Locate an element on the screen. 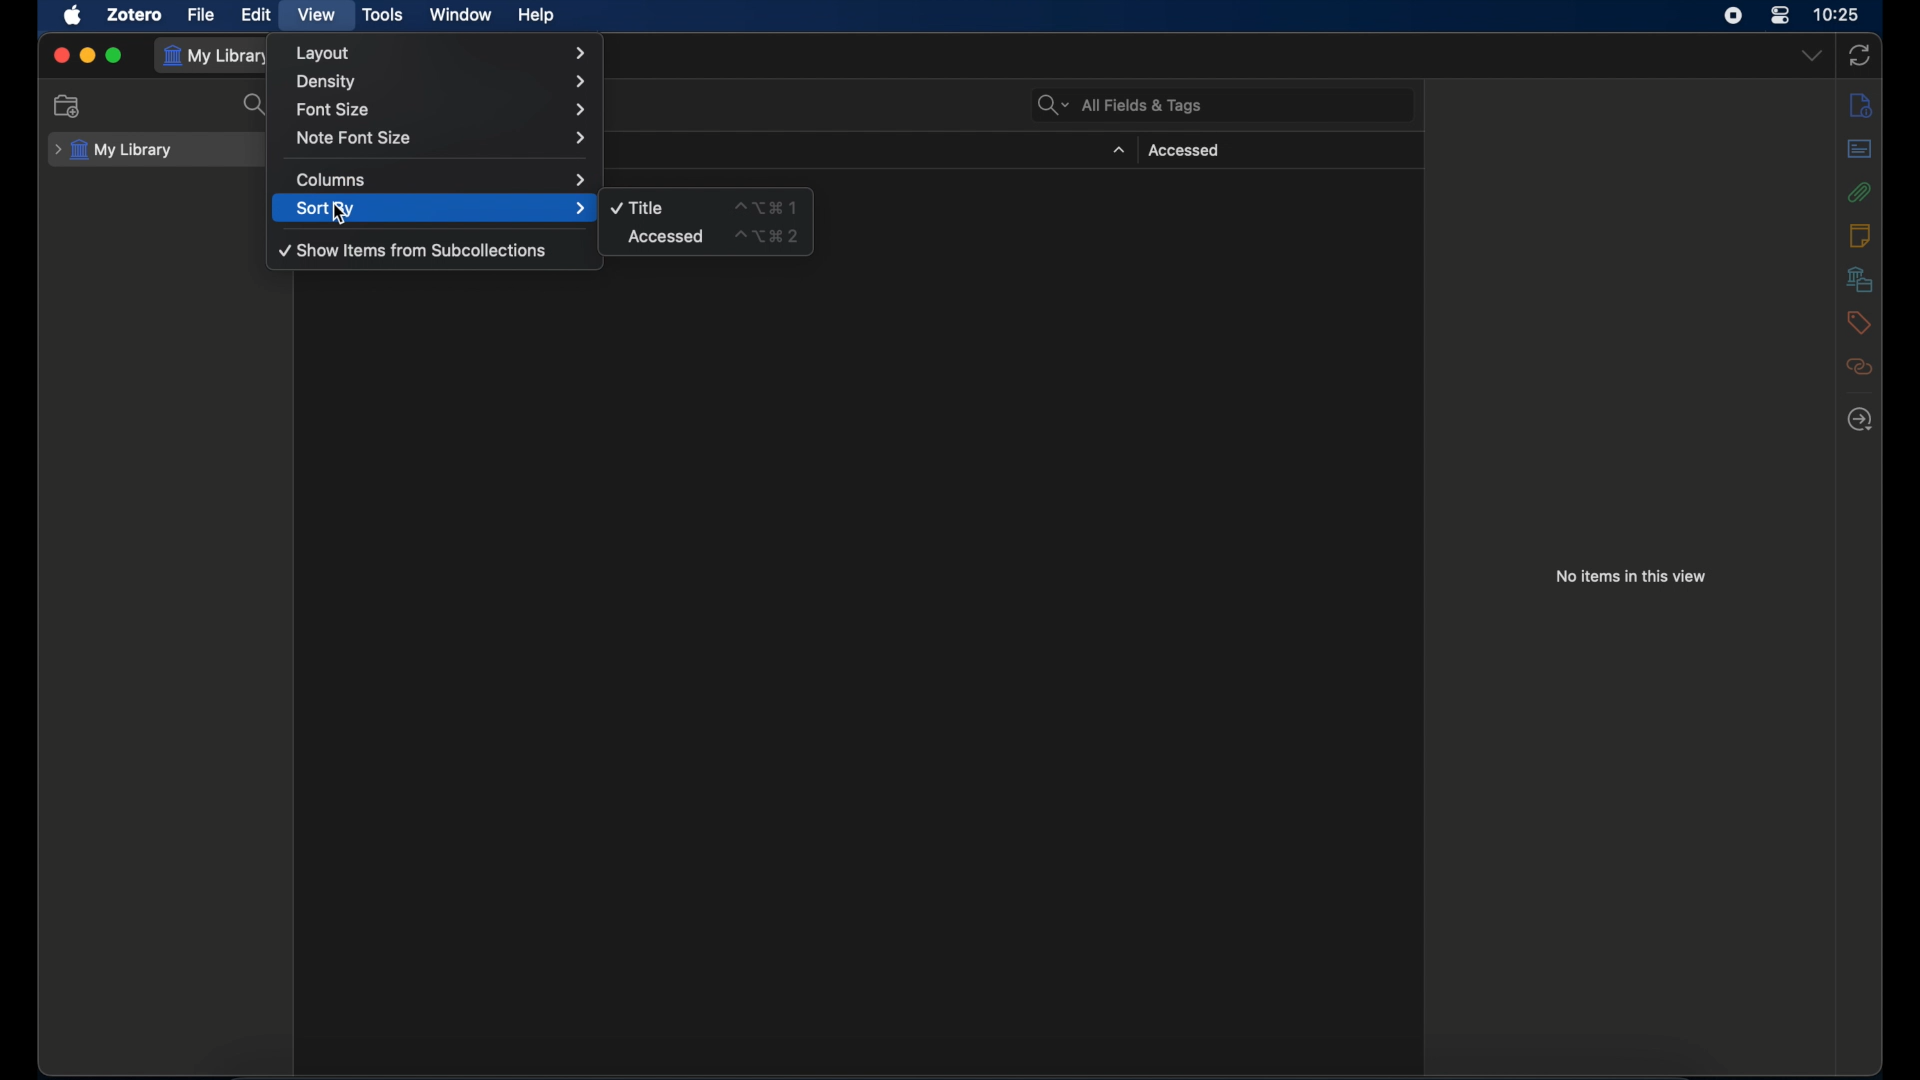 The width and height of the screenshot is (1920, 1080). time is located at coordinates (1837, 13).